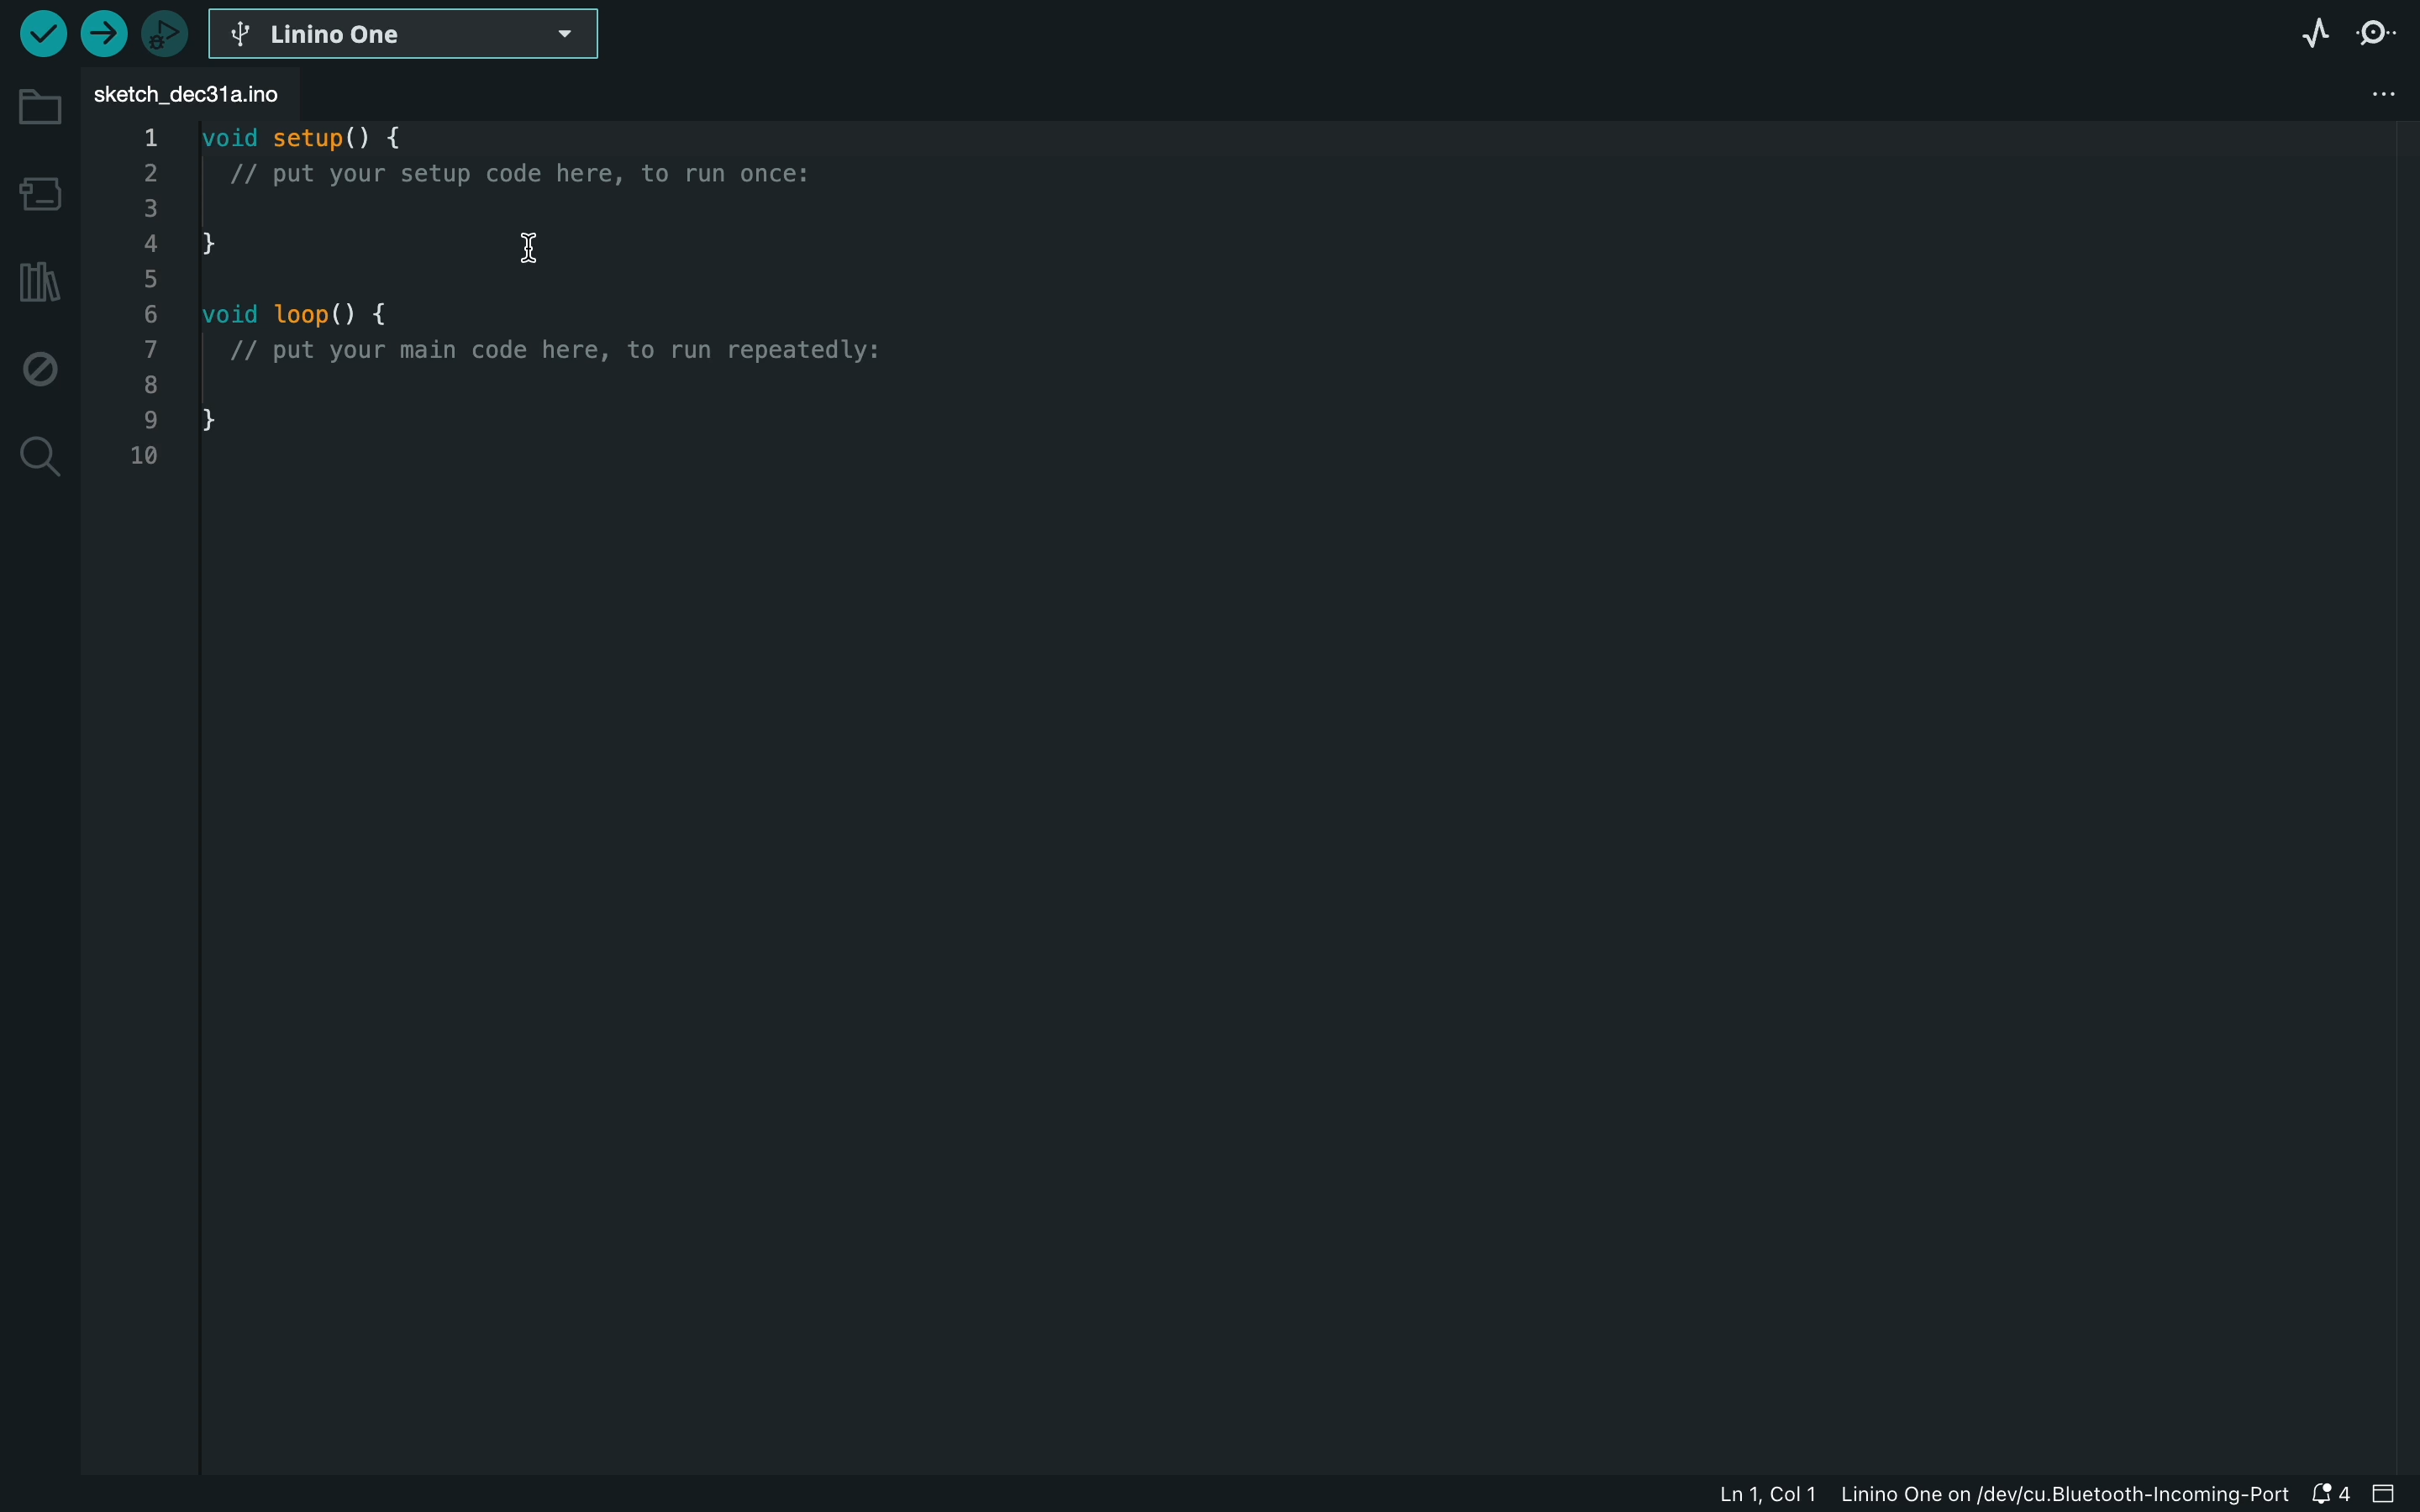  What do you see at coordinates (105, 40) in the screenshot?
I see `verify` at bounding box center [105, 40].